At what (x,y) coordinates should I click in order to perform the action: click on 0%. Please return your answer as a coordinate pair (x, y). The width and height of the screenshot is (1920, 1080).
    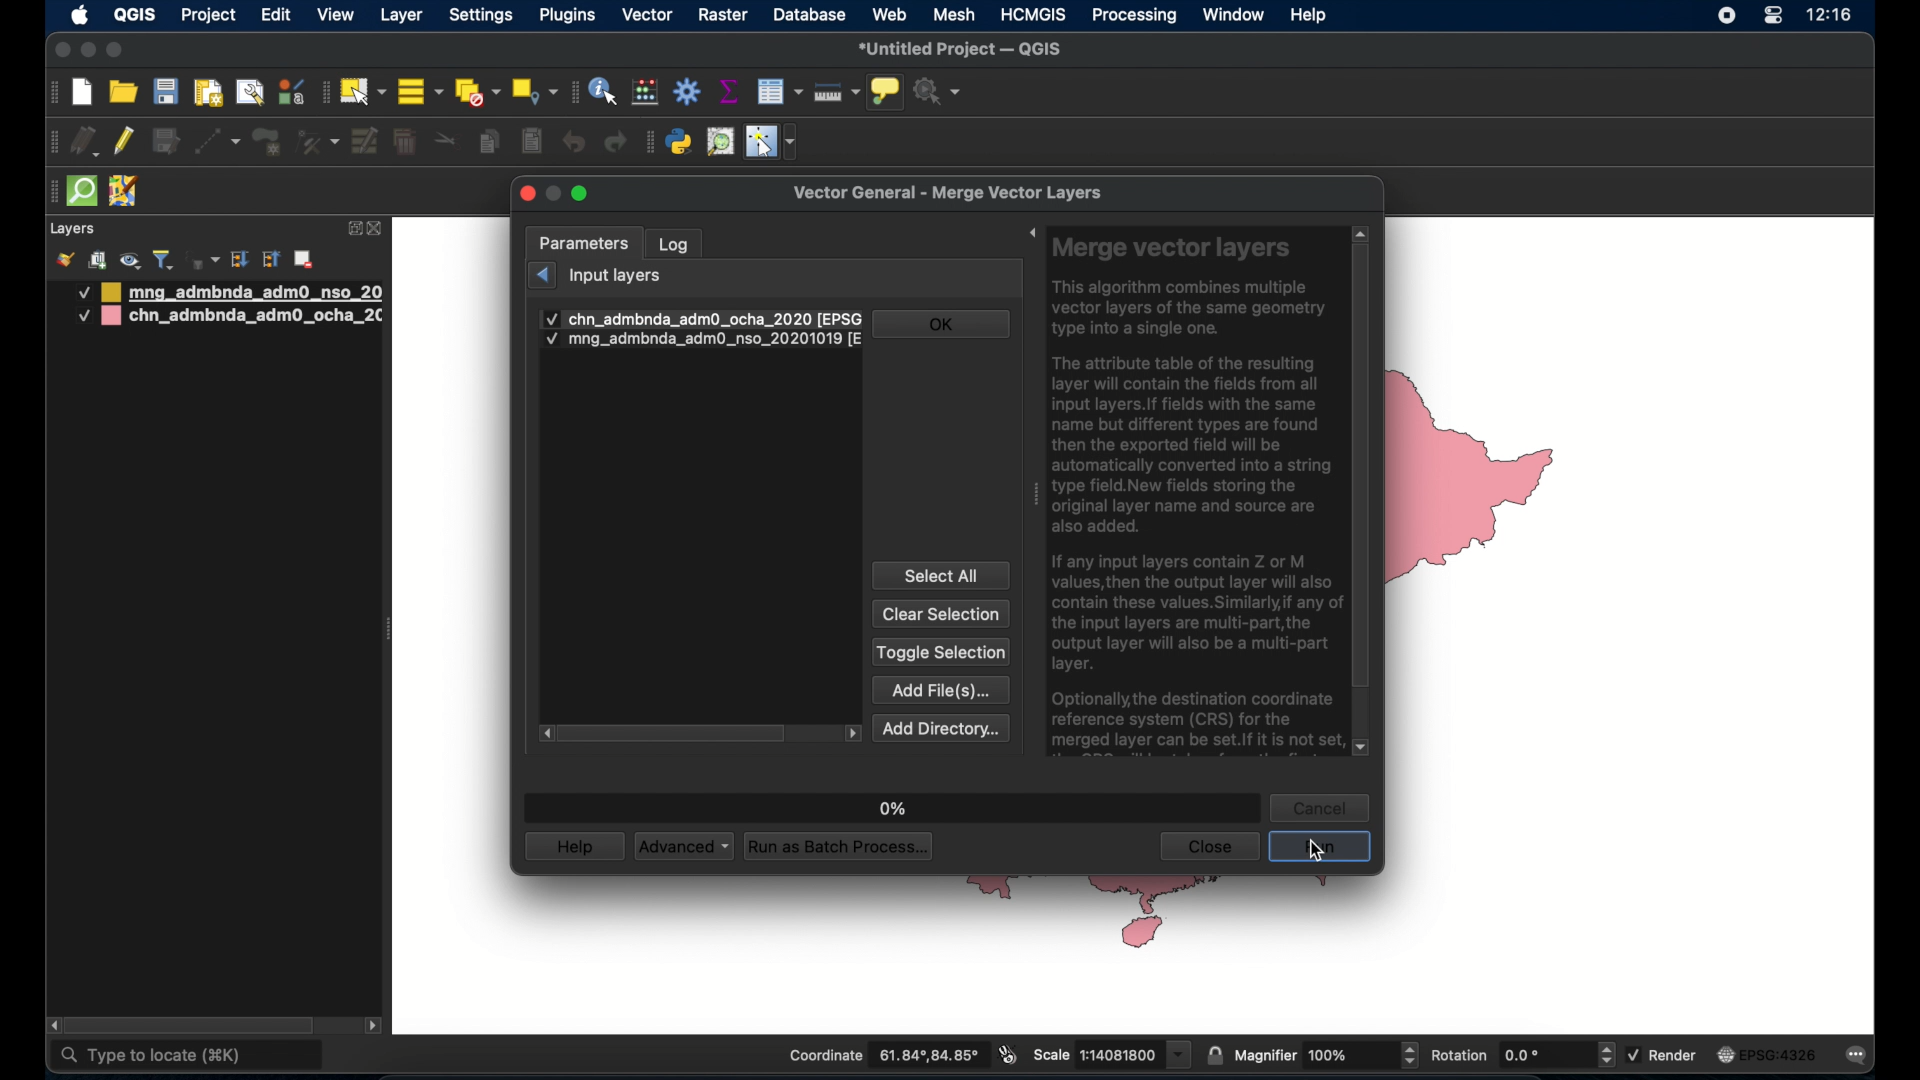
    Looking at the image, I should click on (889, 803).